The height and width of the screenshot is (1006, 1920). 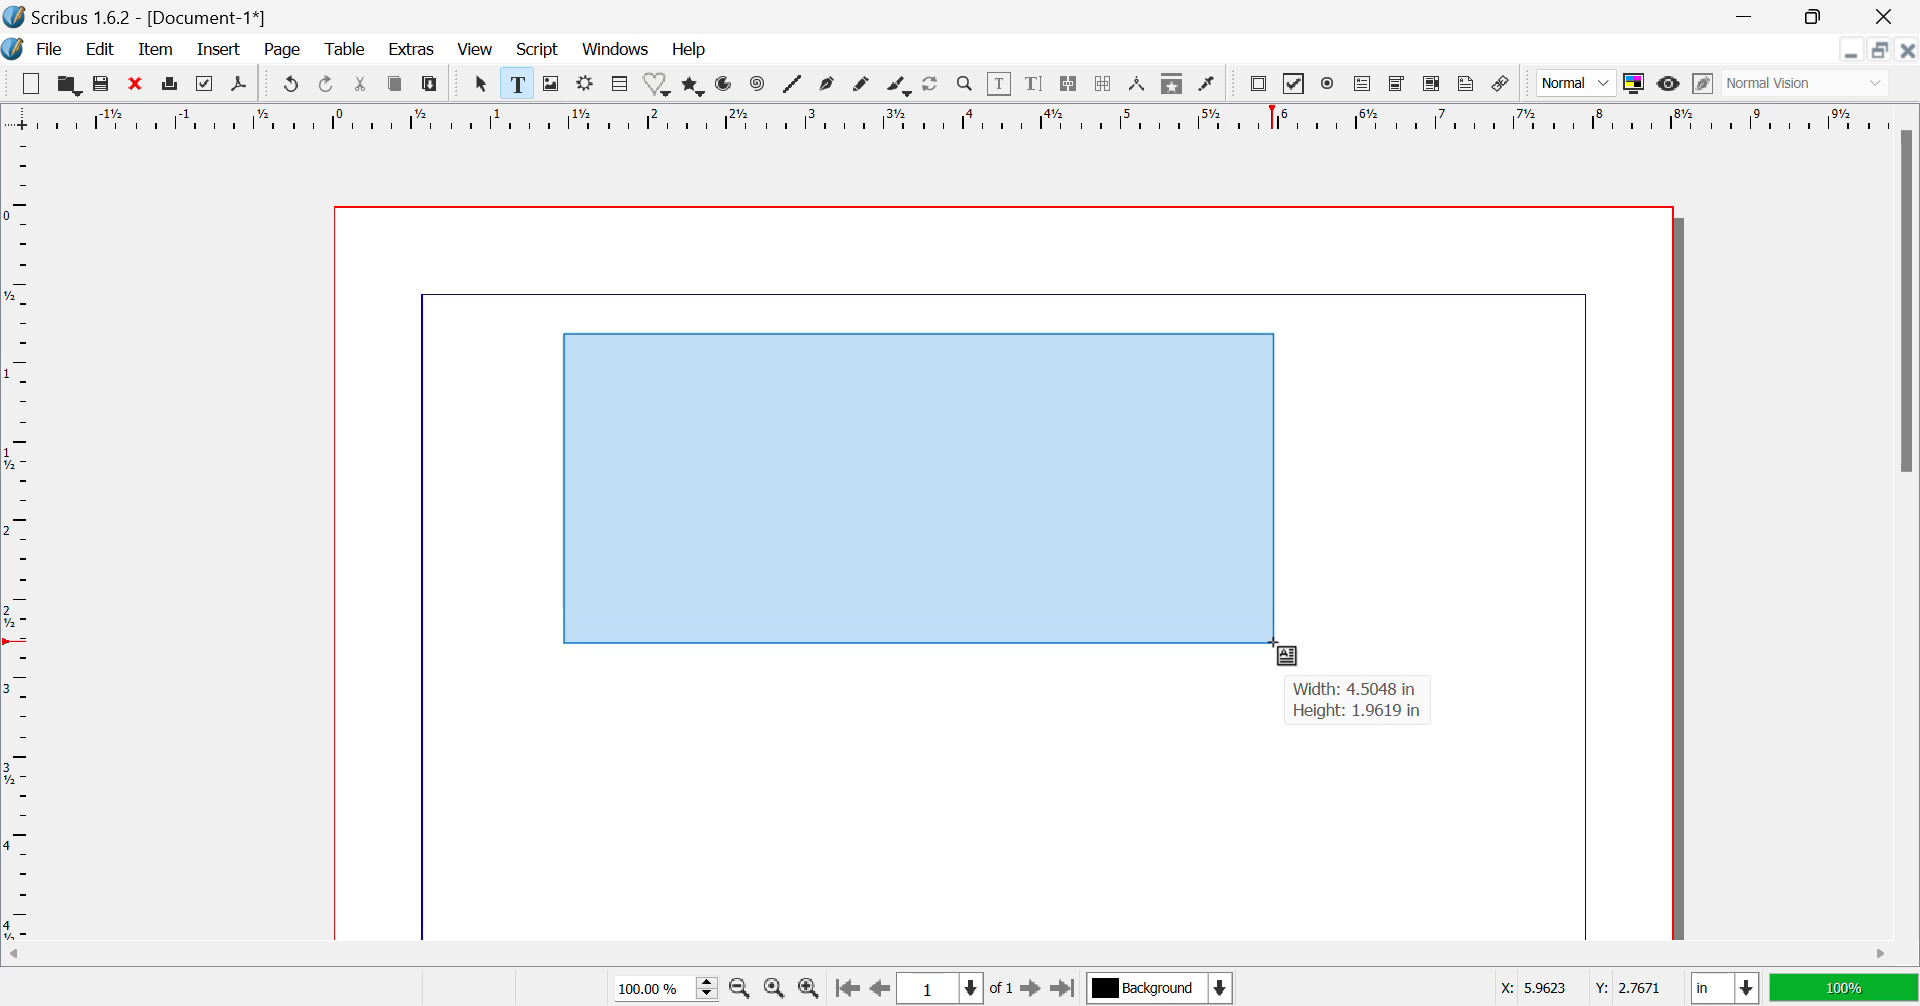 I want to click on Next Page, so click(x=1032, y=987).